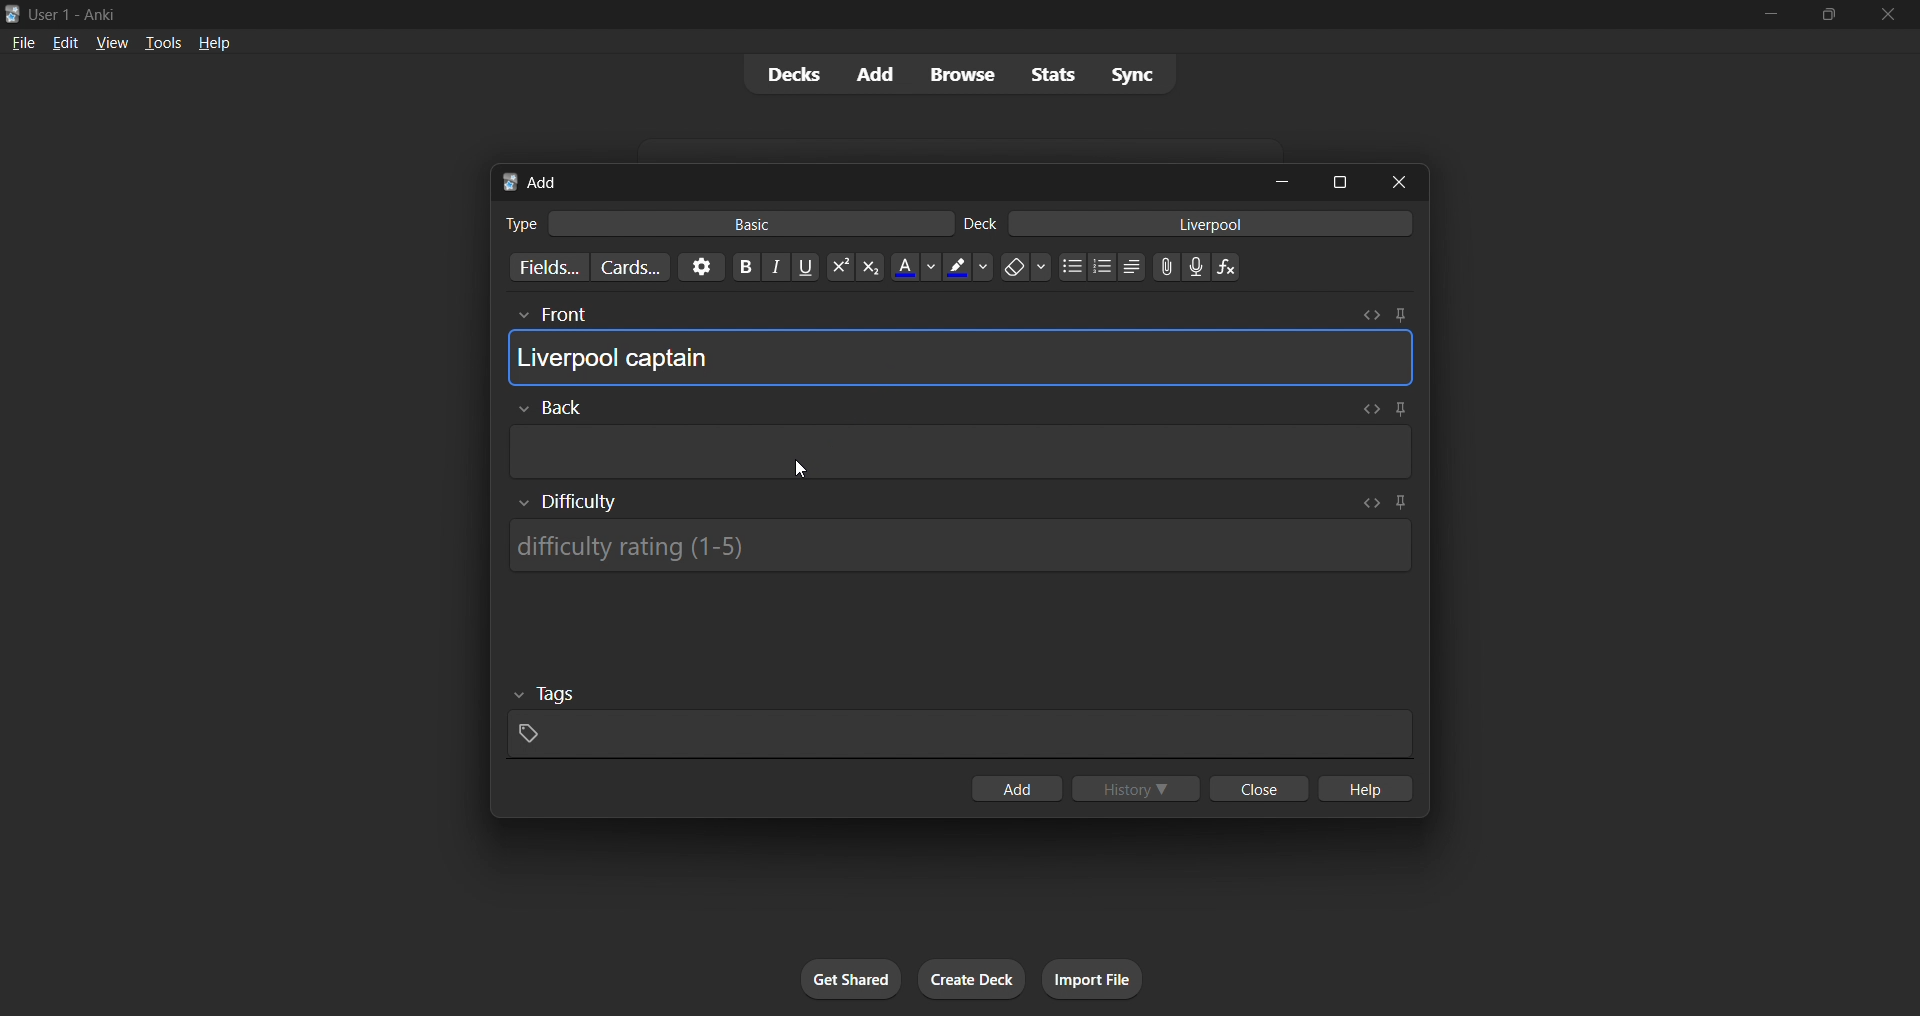  What do you see at coordinates (76, 16) in the screenshot?
I see `Text` at bounding box center [76, 16].